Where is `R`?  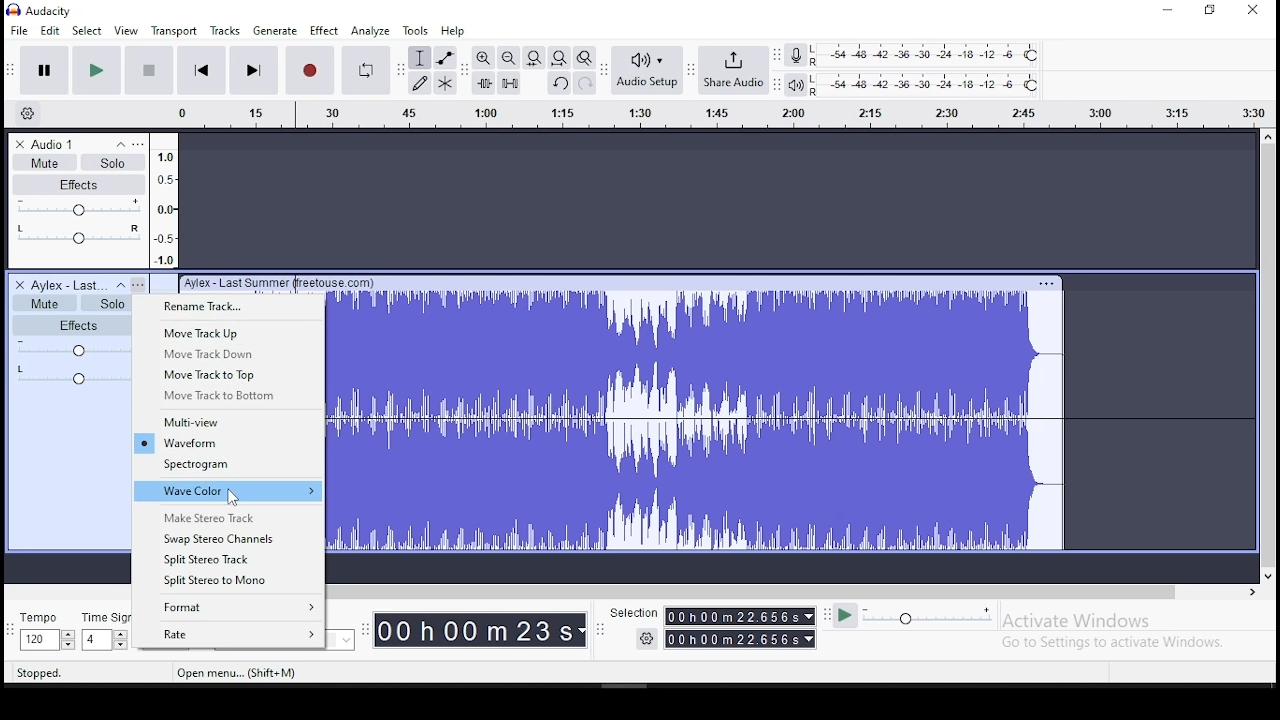 R is located at coordinates (818, 63).